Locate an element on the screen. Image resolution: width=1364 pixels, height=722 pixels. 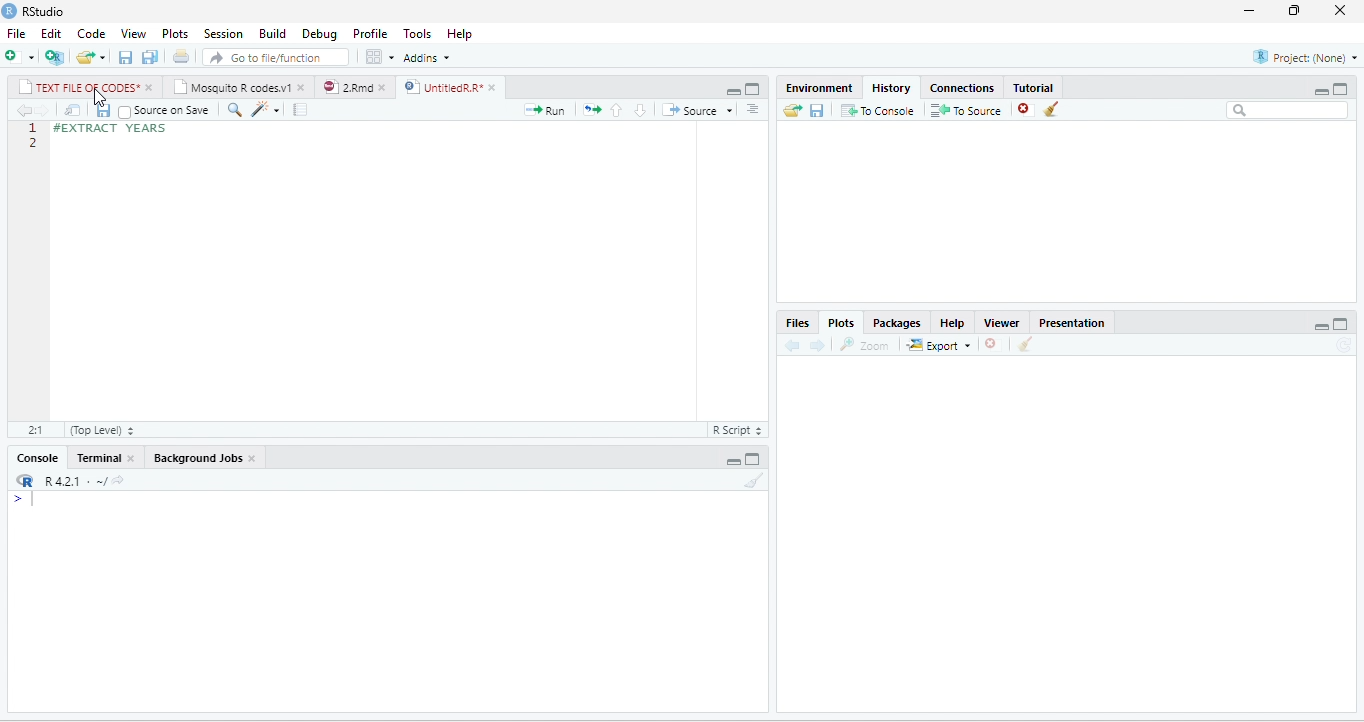
rerun is located at coordinates (591, 109).